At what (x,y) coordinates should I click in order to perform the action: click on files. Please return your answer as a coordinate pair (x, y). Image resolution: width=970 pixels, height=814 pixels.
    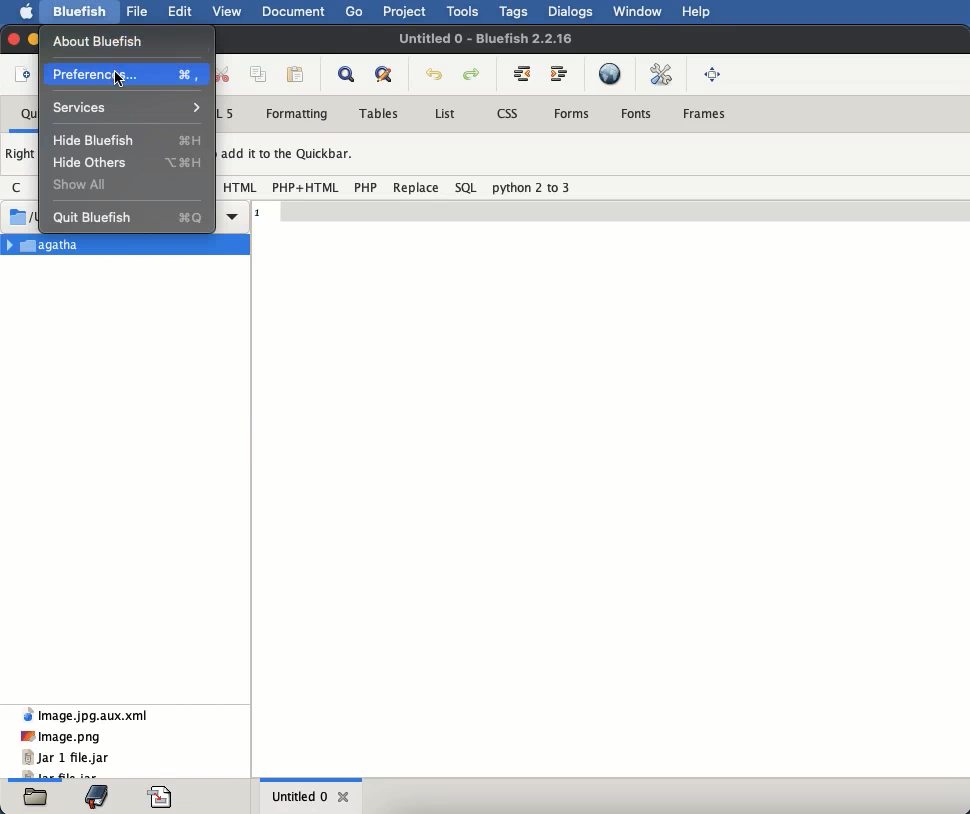
    Looking at the image, I should click on (36, 797).